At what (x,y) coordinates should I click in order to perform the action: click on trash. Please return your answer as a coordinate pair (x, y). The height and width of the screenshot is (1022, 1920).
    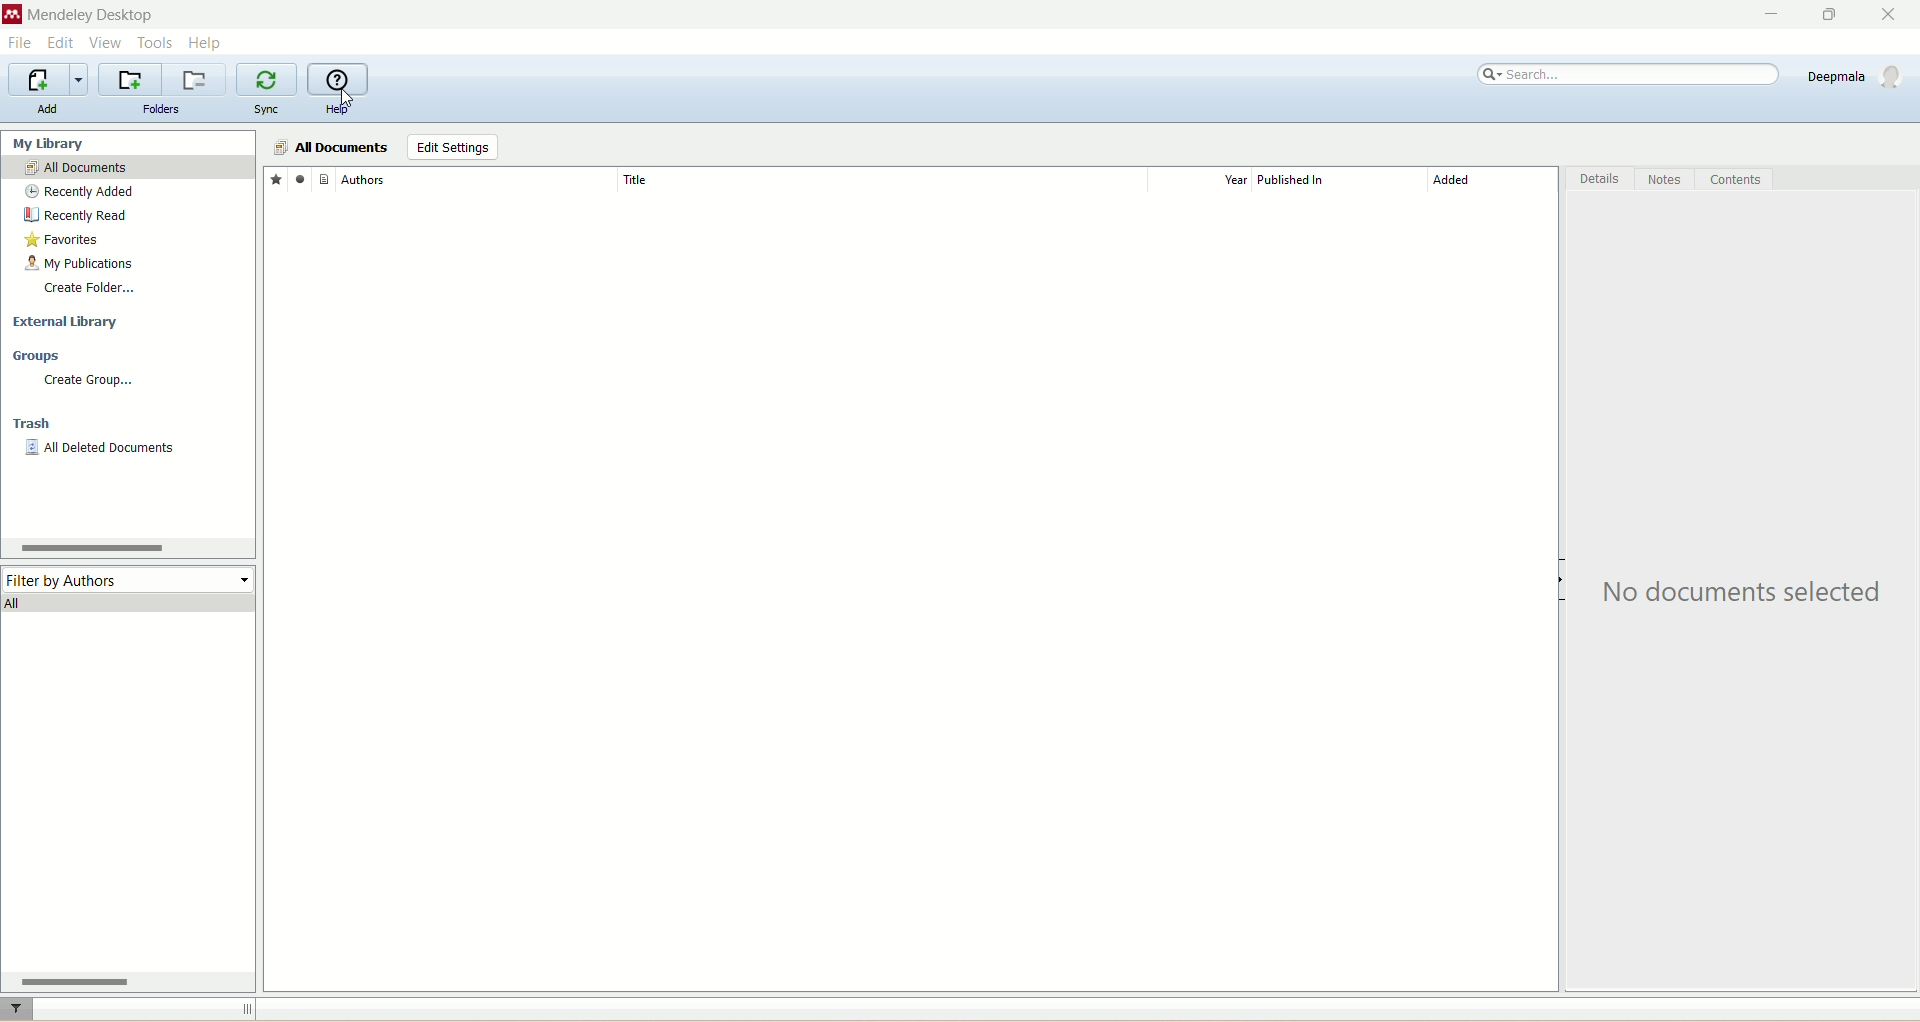
    Looking at the image, I should click on (32, 423).